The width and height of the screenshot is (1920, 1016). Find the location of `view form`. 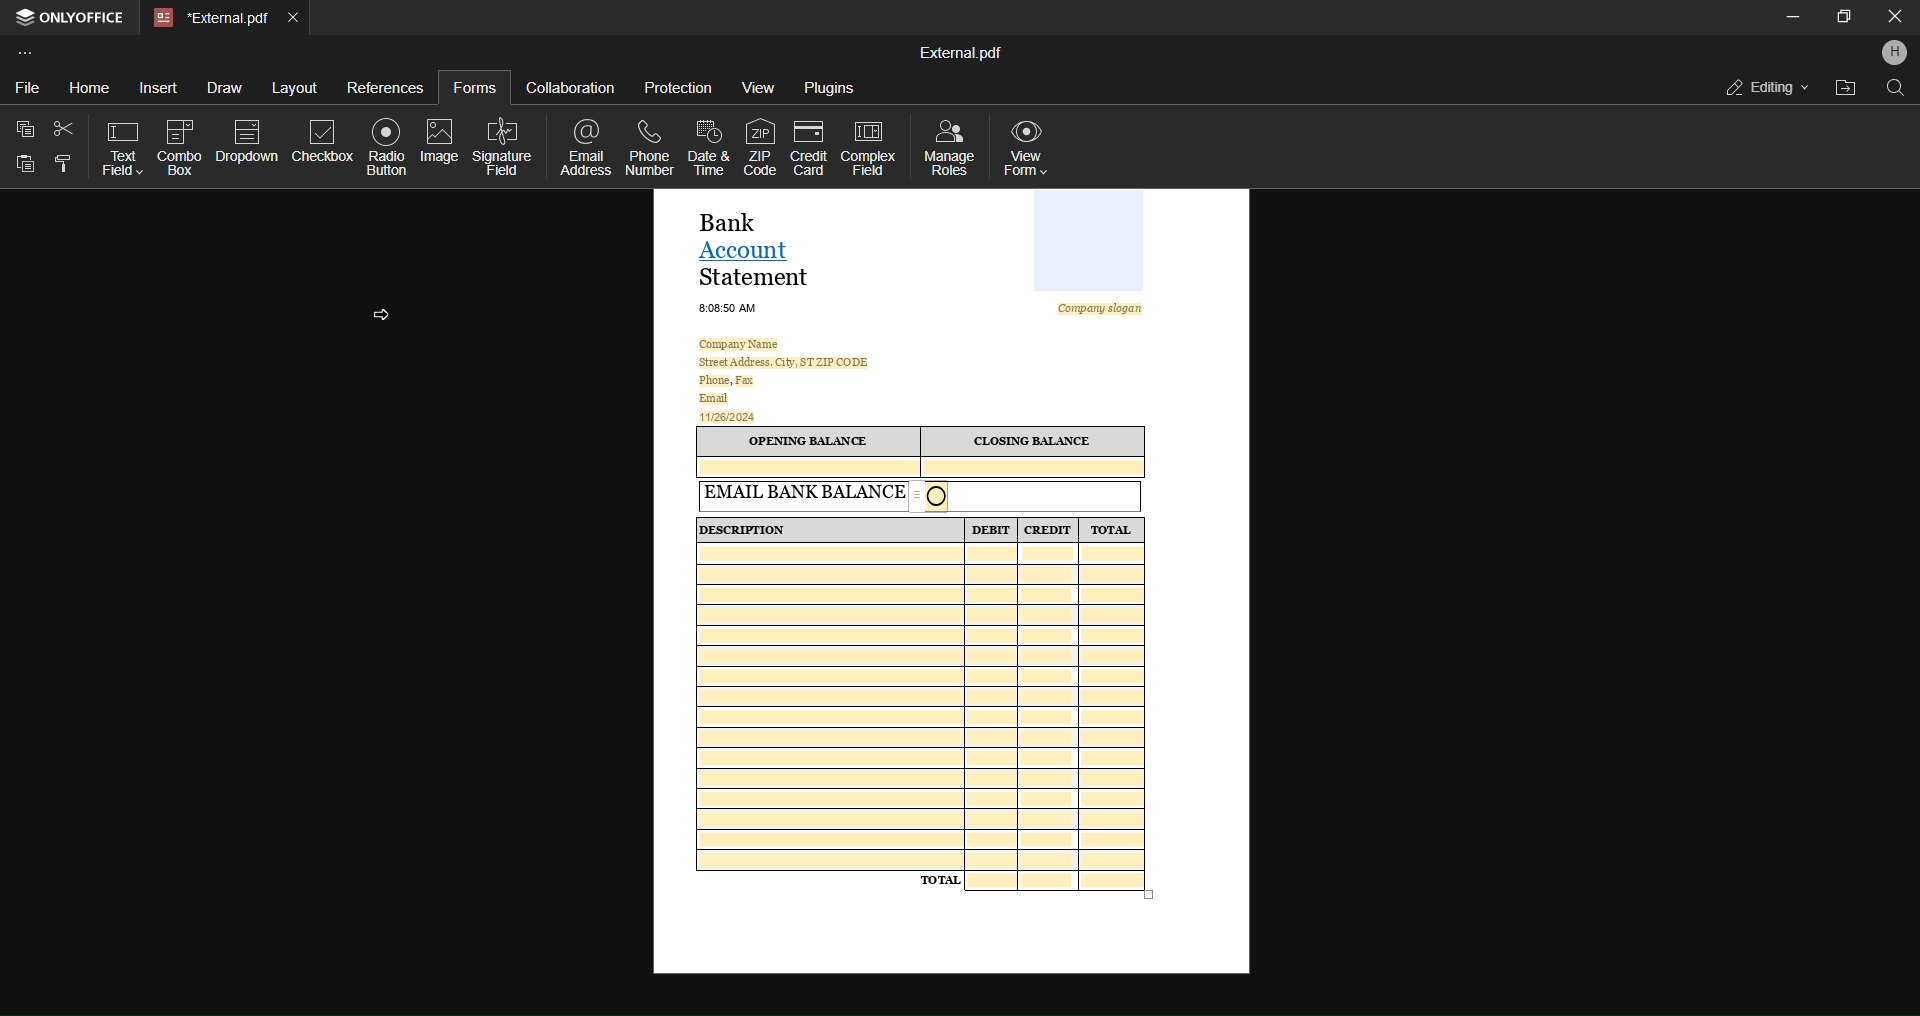

view form is located at coordinates (1032, 144).